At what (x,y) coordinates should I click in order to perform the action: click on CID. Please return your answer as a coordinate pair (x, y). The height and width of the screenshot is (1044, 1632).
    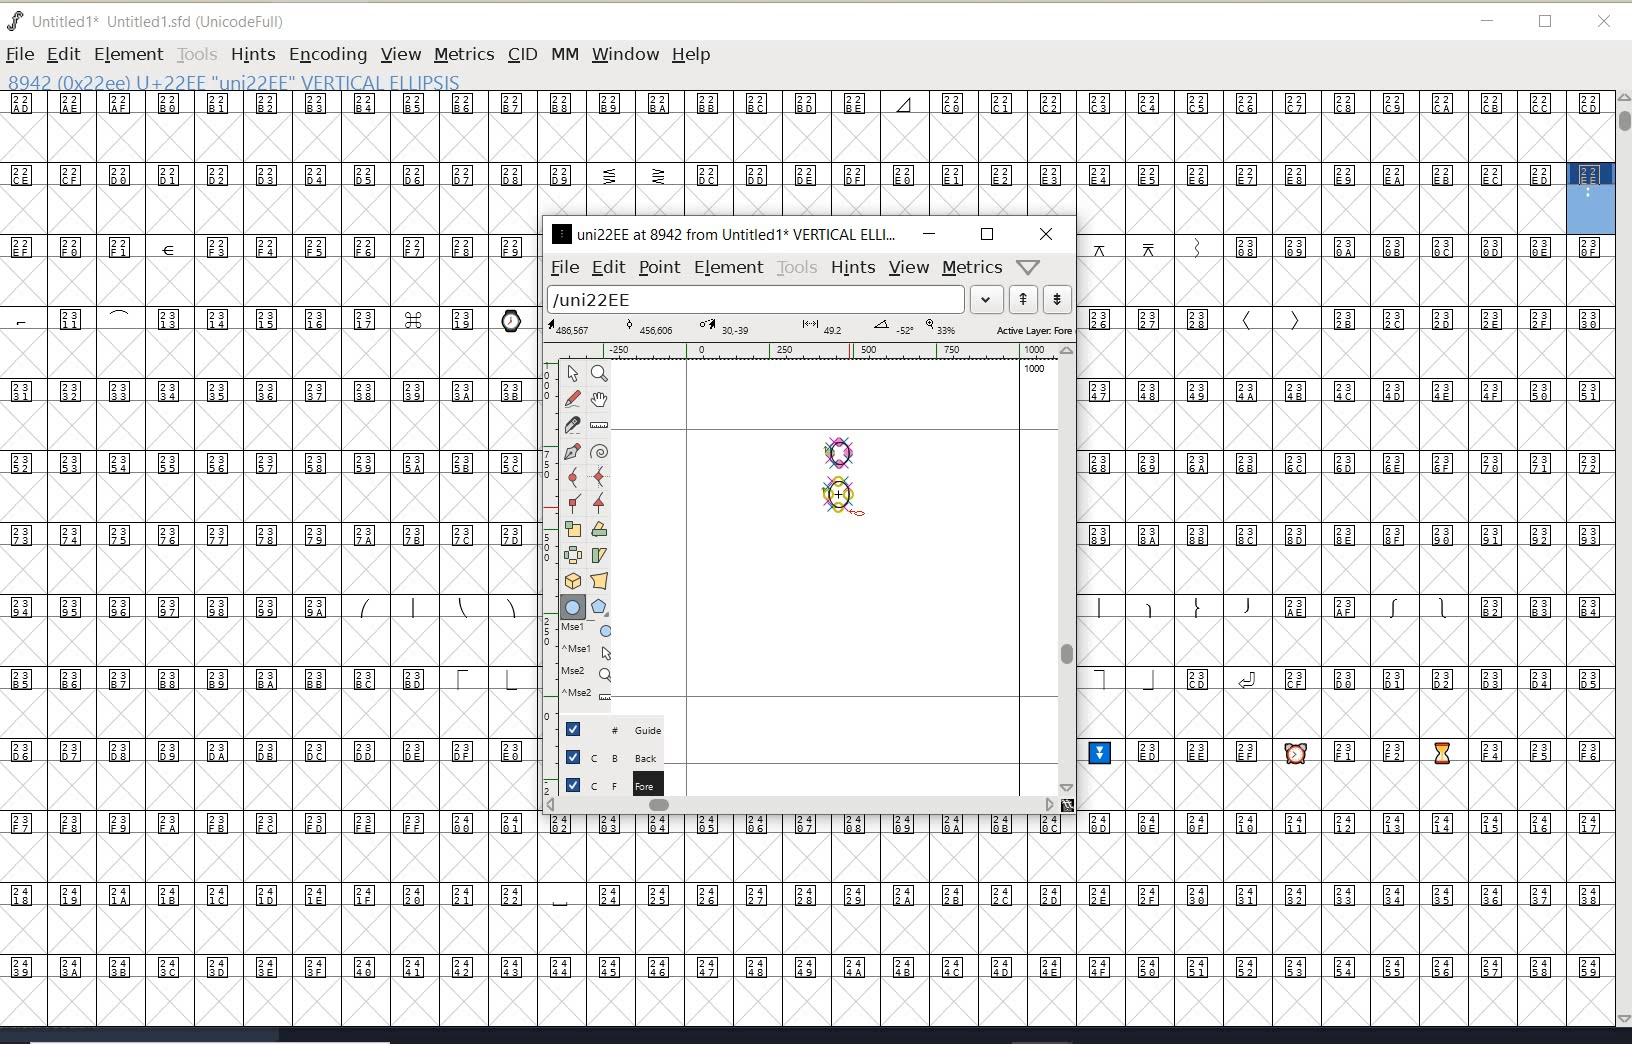
    Looking at the image, I should click on (521, 54).